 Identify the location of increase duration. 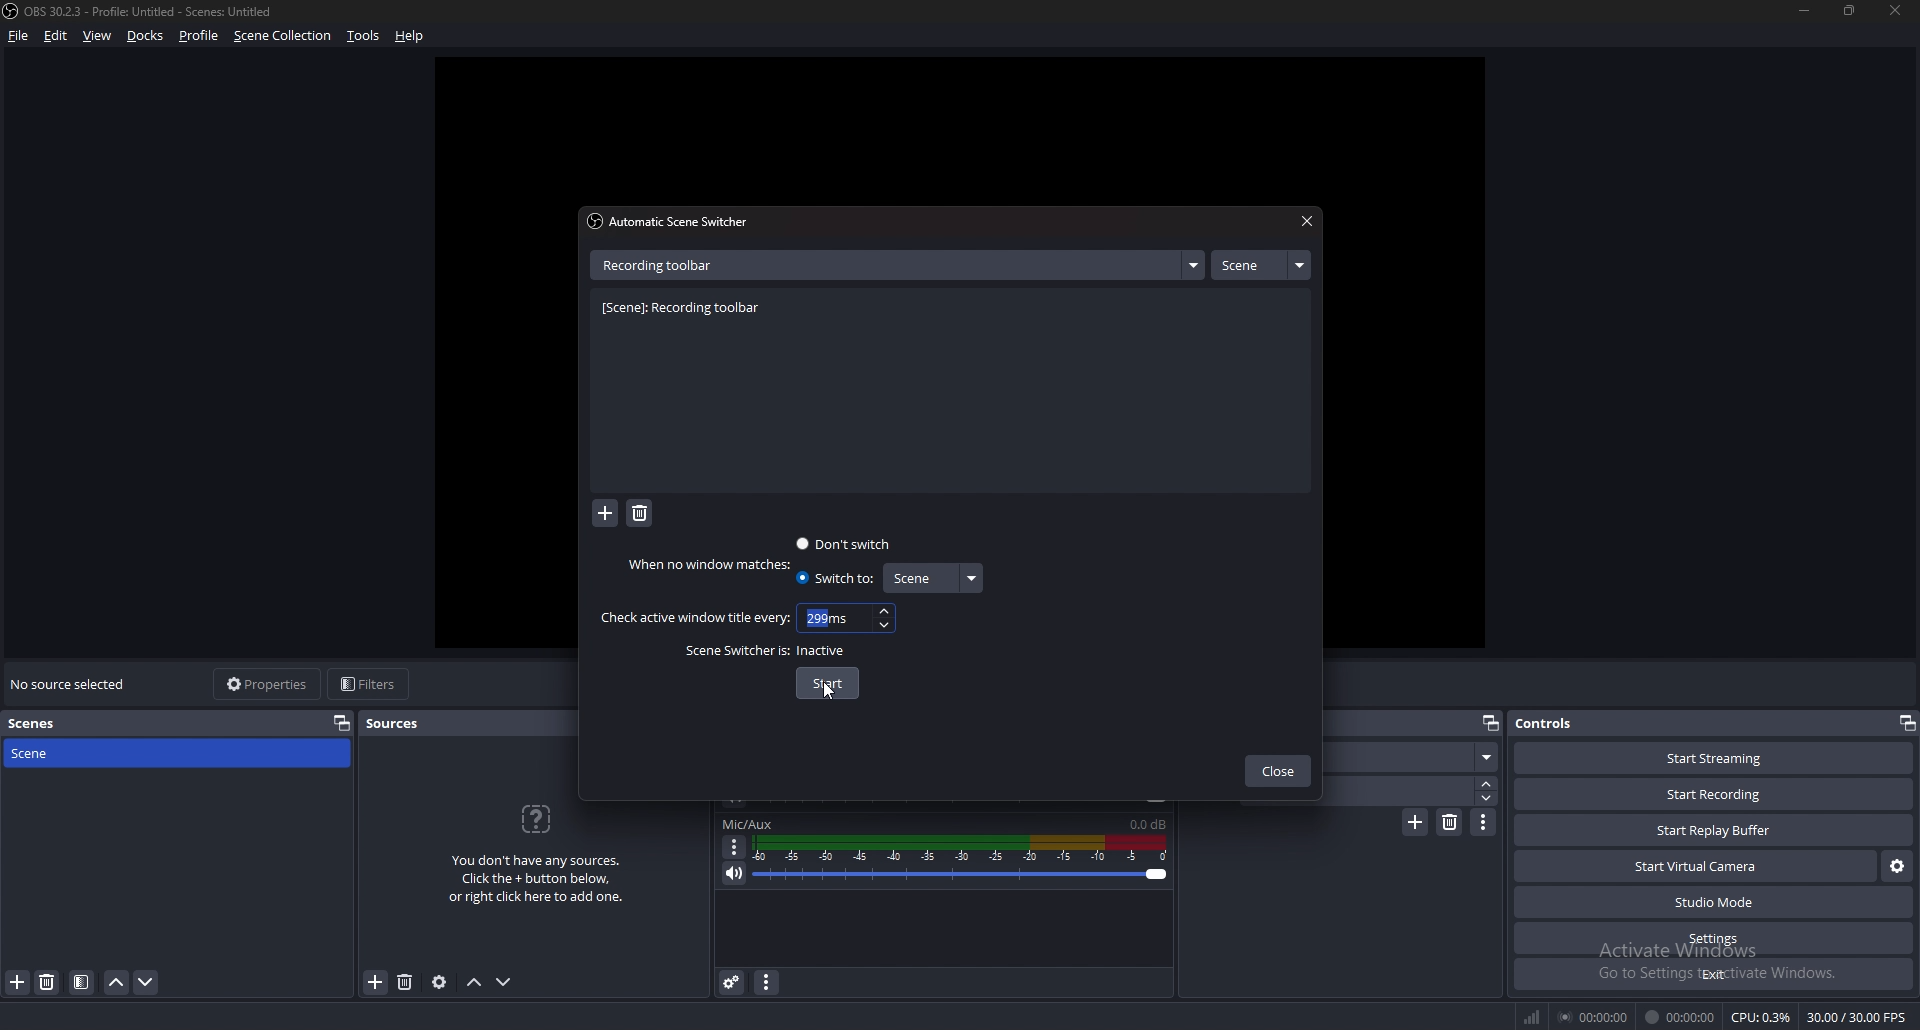
(1488, 782).